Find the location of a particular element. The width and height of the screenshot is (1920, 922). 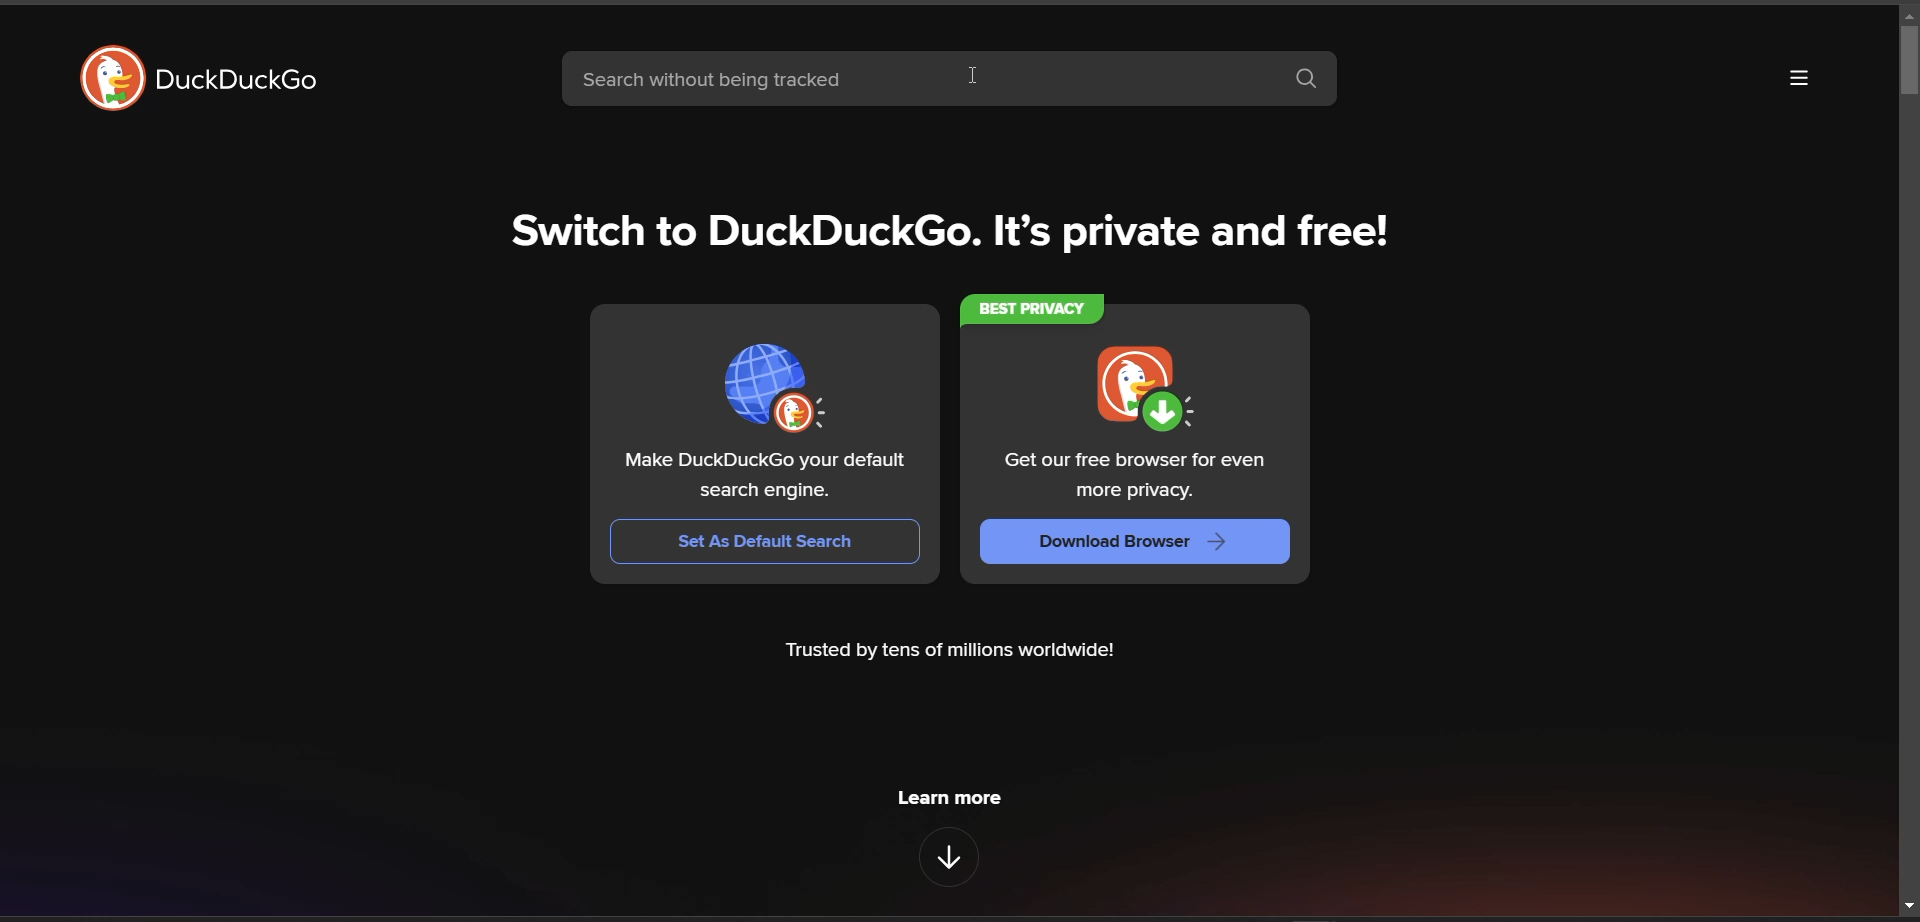

search box is located at coordinates (1307, 83).